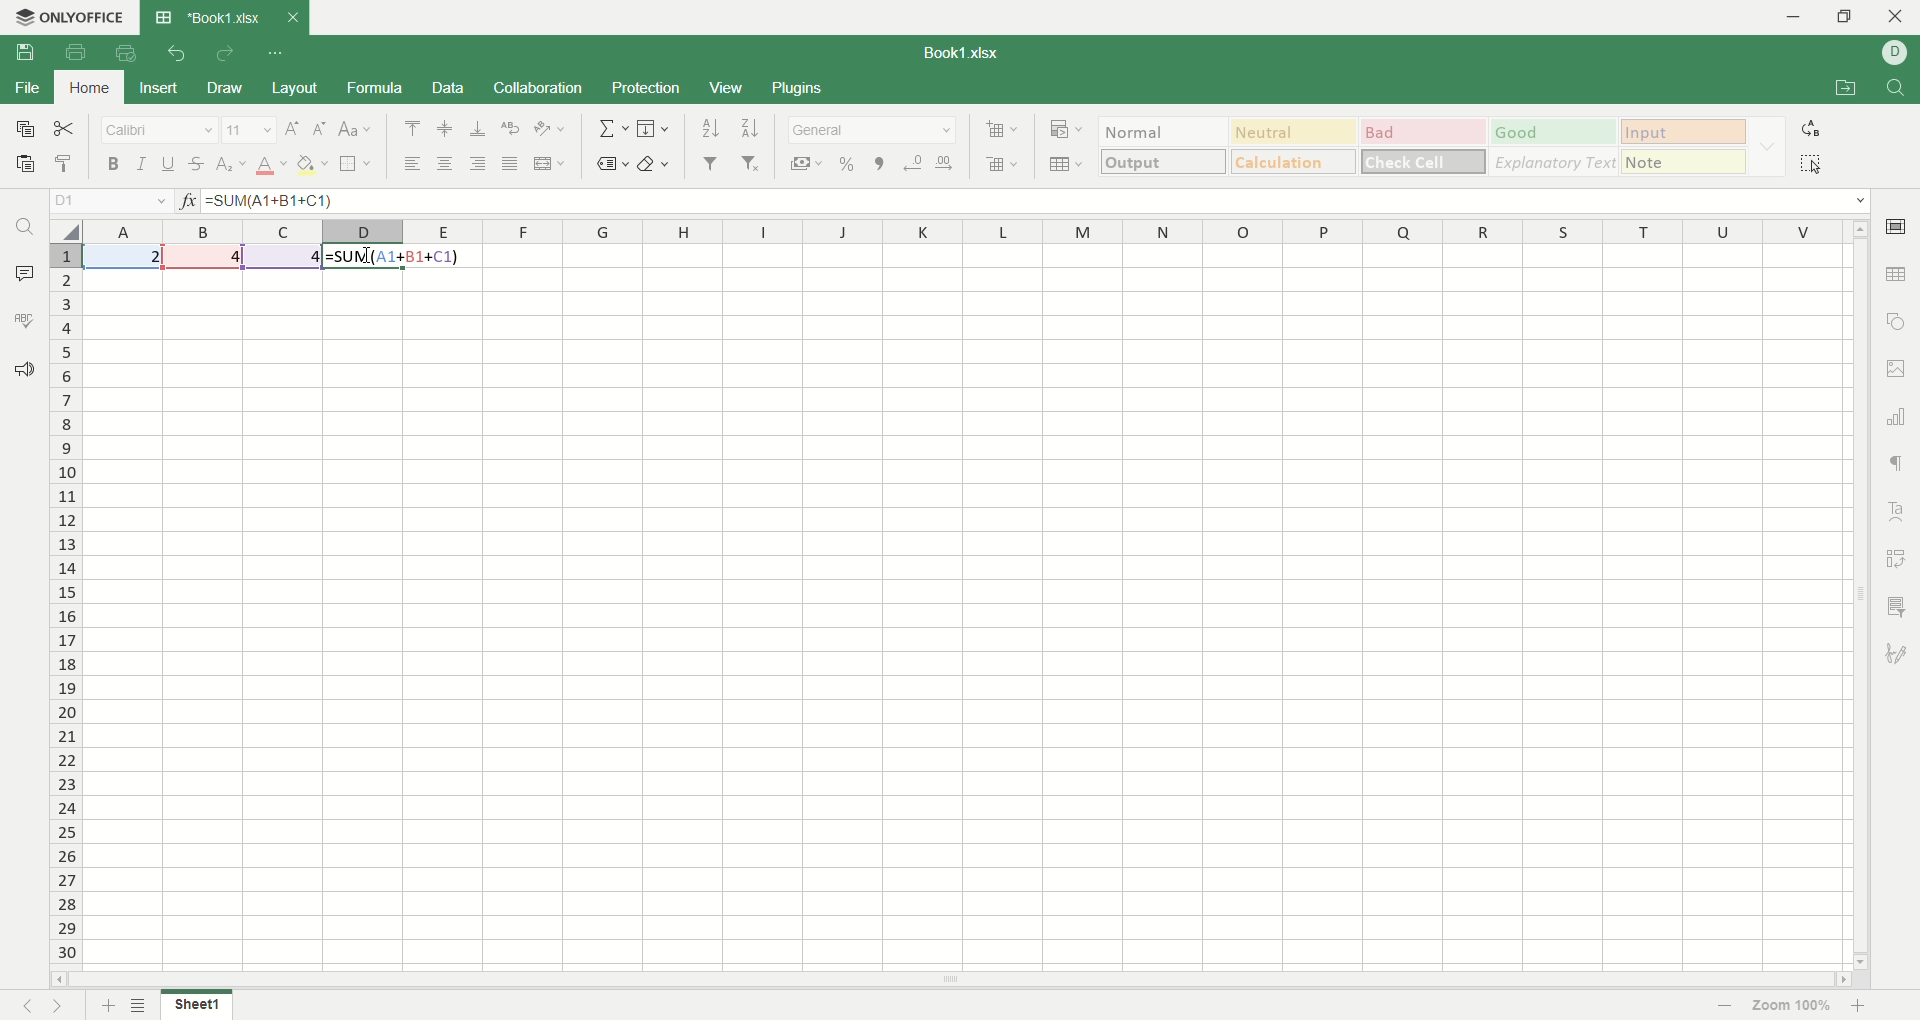 The height and width of the screenshot is (1020, 1920). Describe the element at coordinates (1555, 161) in the screenshot. I see `explanatory text` at that location.